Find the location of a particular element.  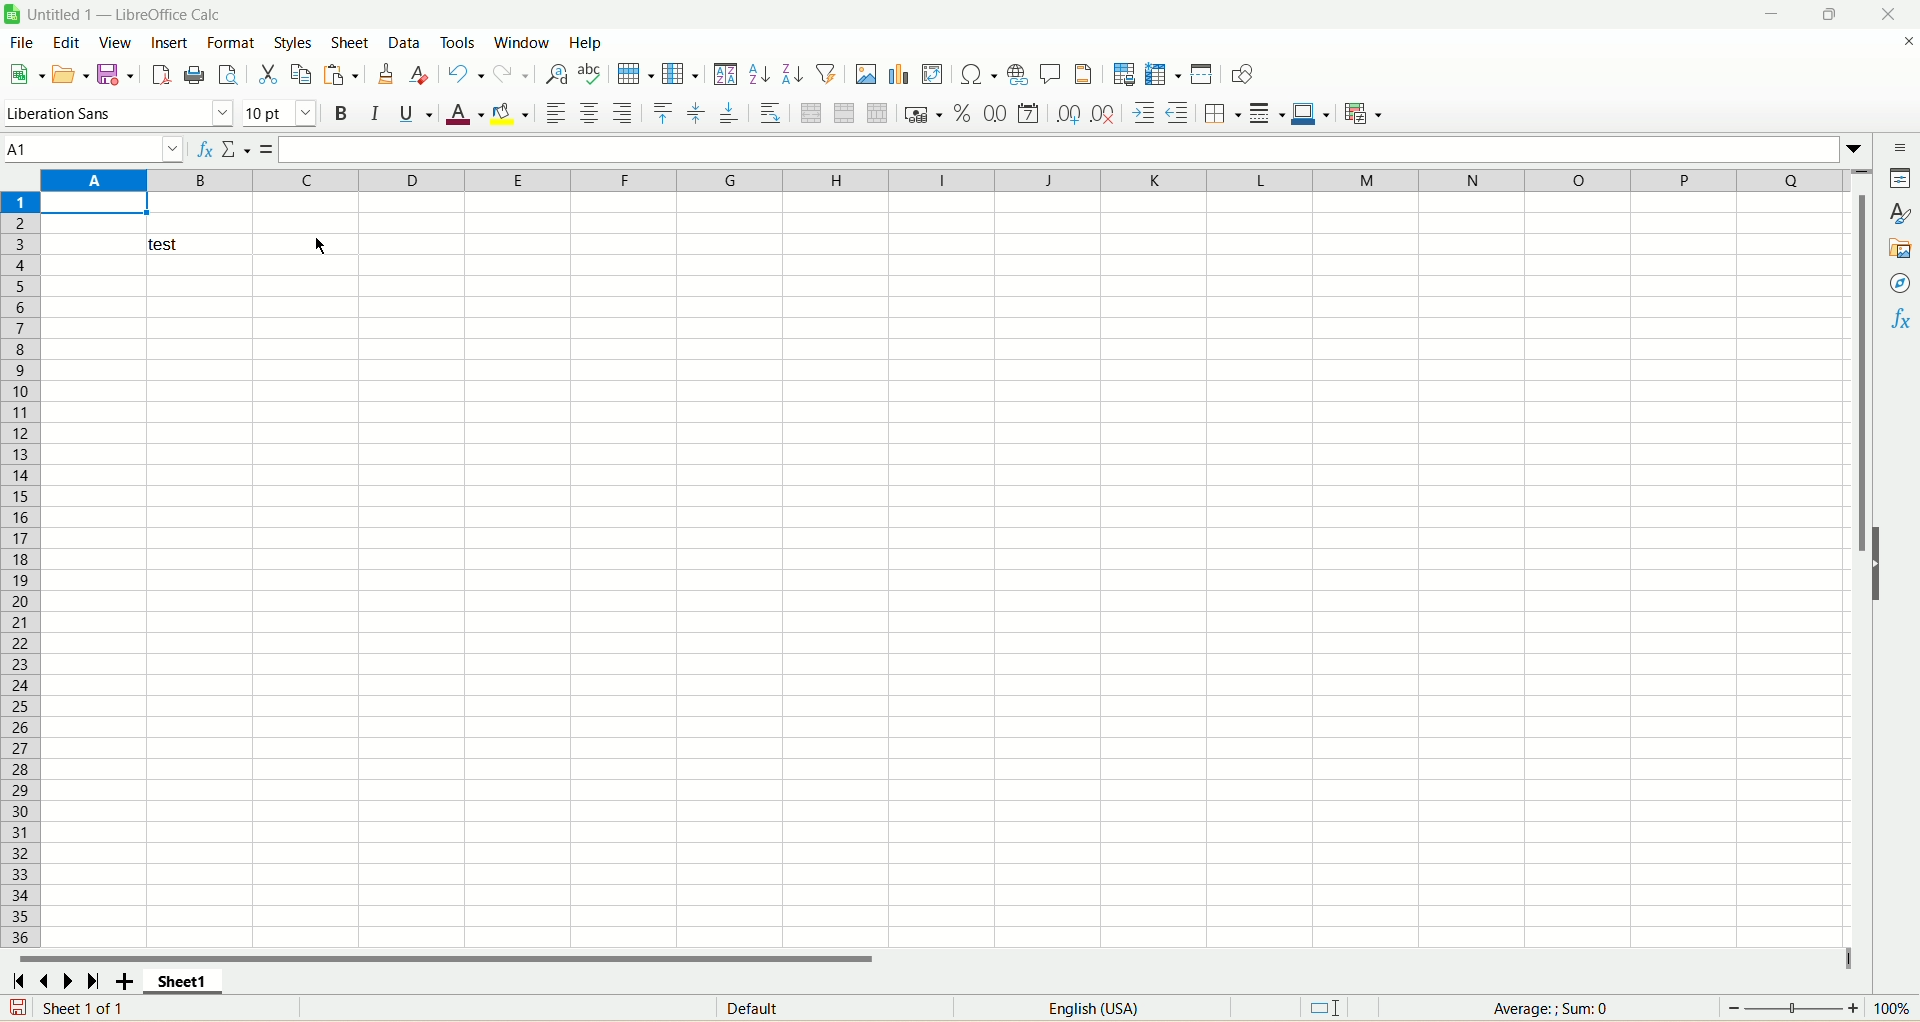

font name is located at coordinates (120, 114).